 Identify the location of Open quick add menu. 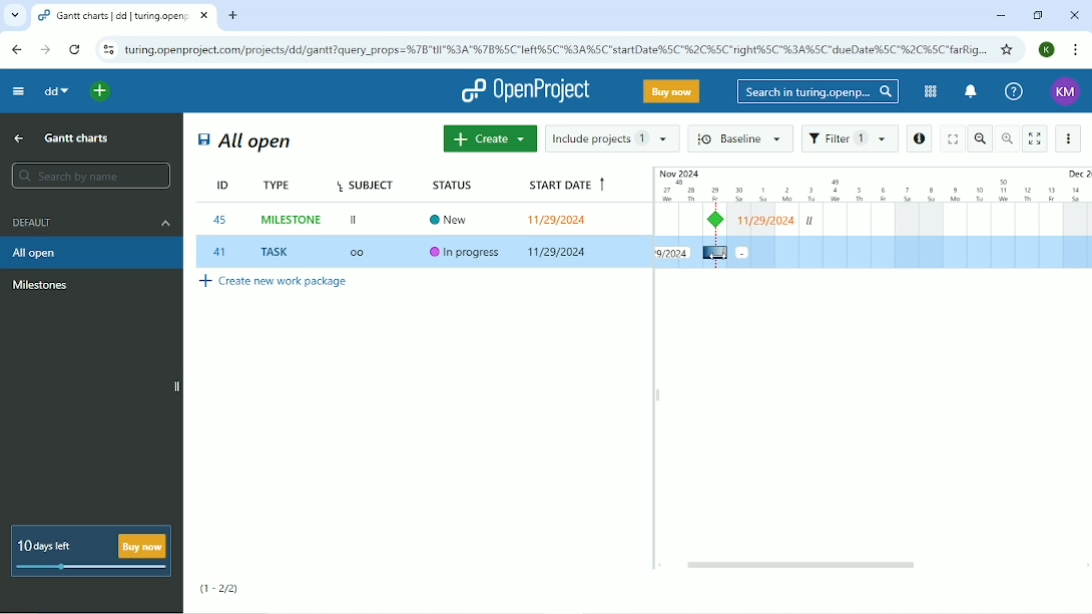
(103, 92).